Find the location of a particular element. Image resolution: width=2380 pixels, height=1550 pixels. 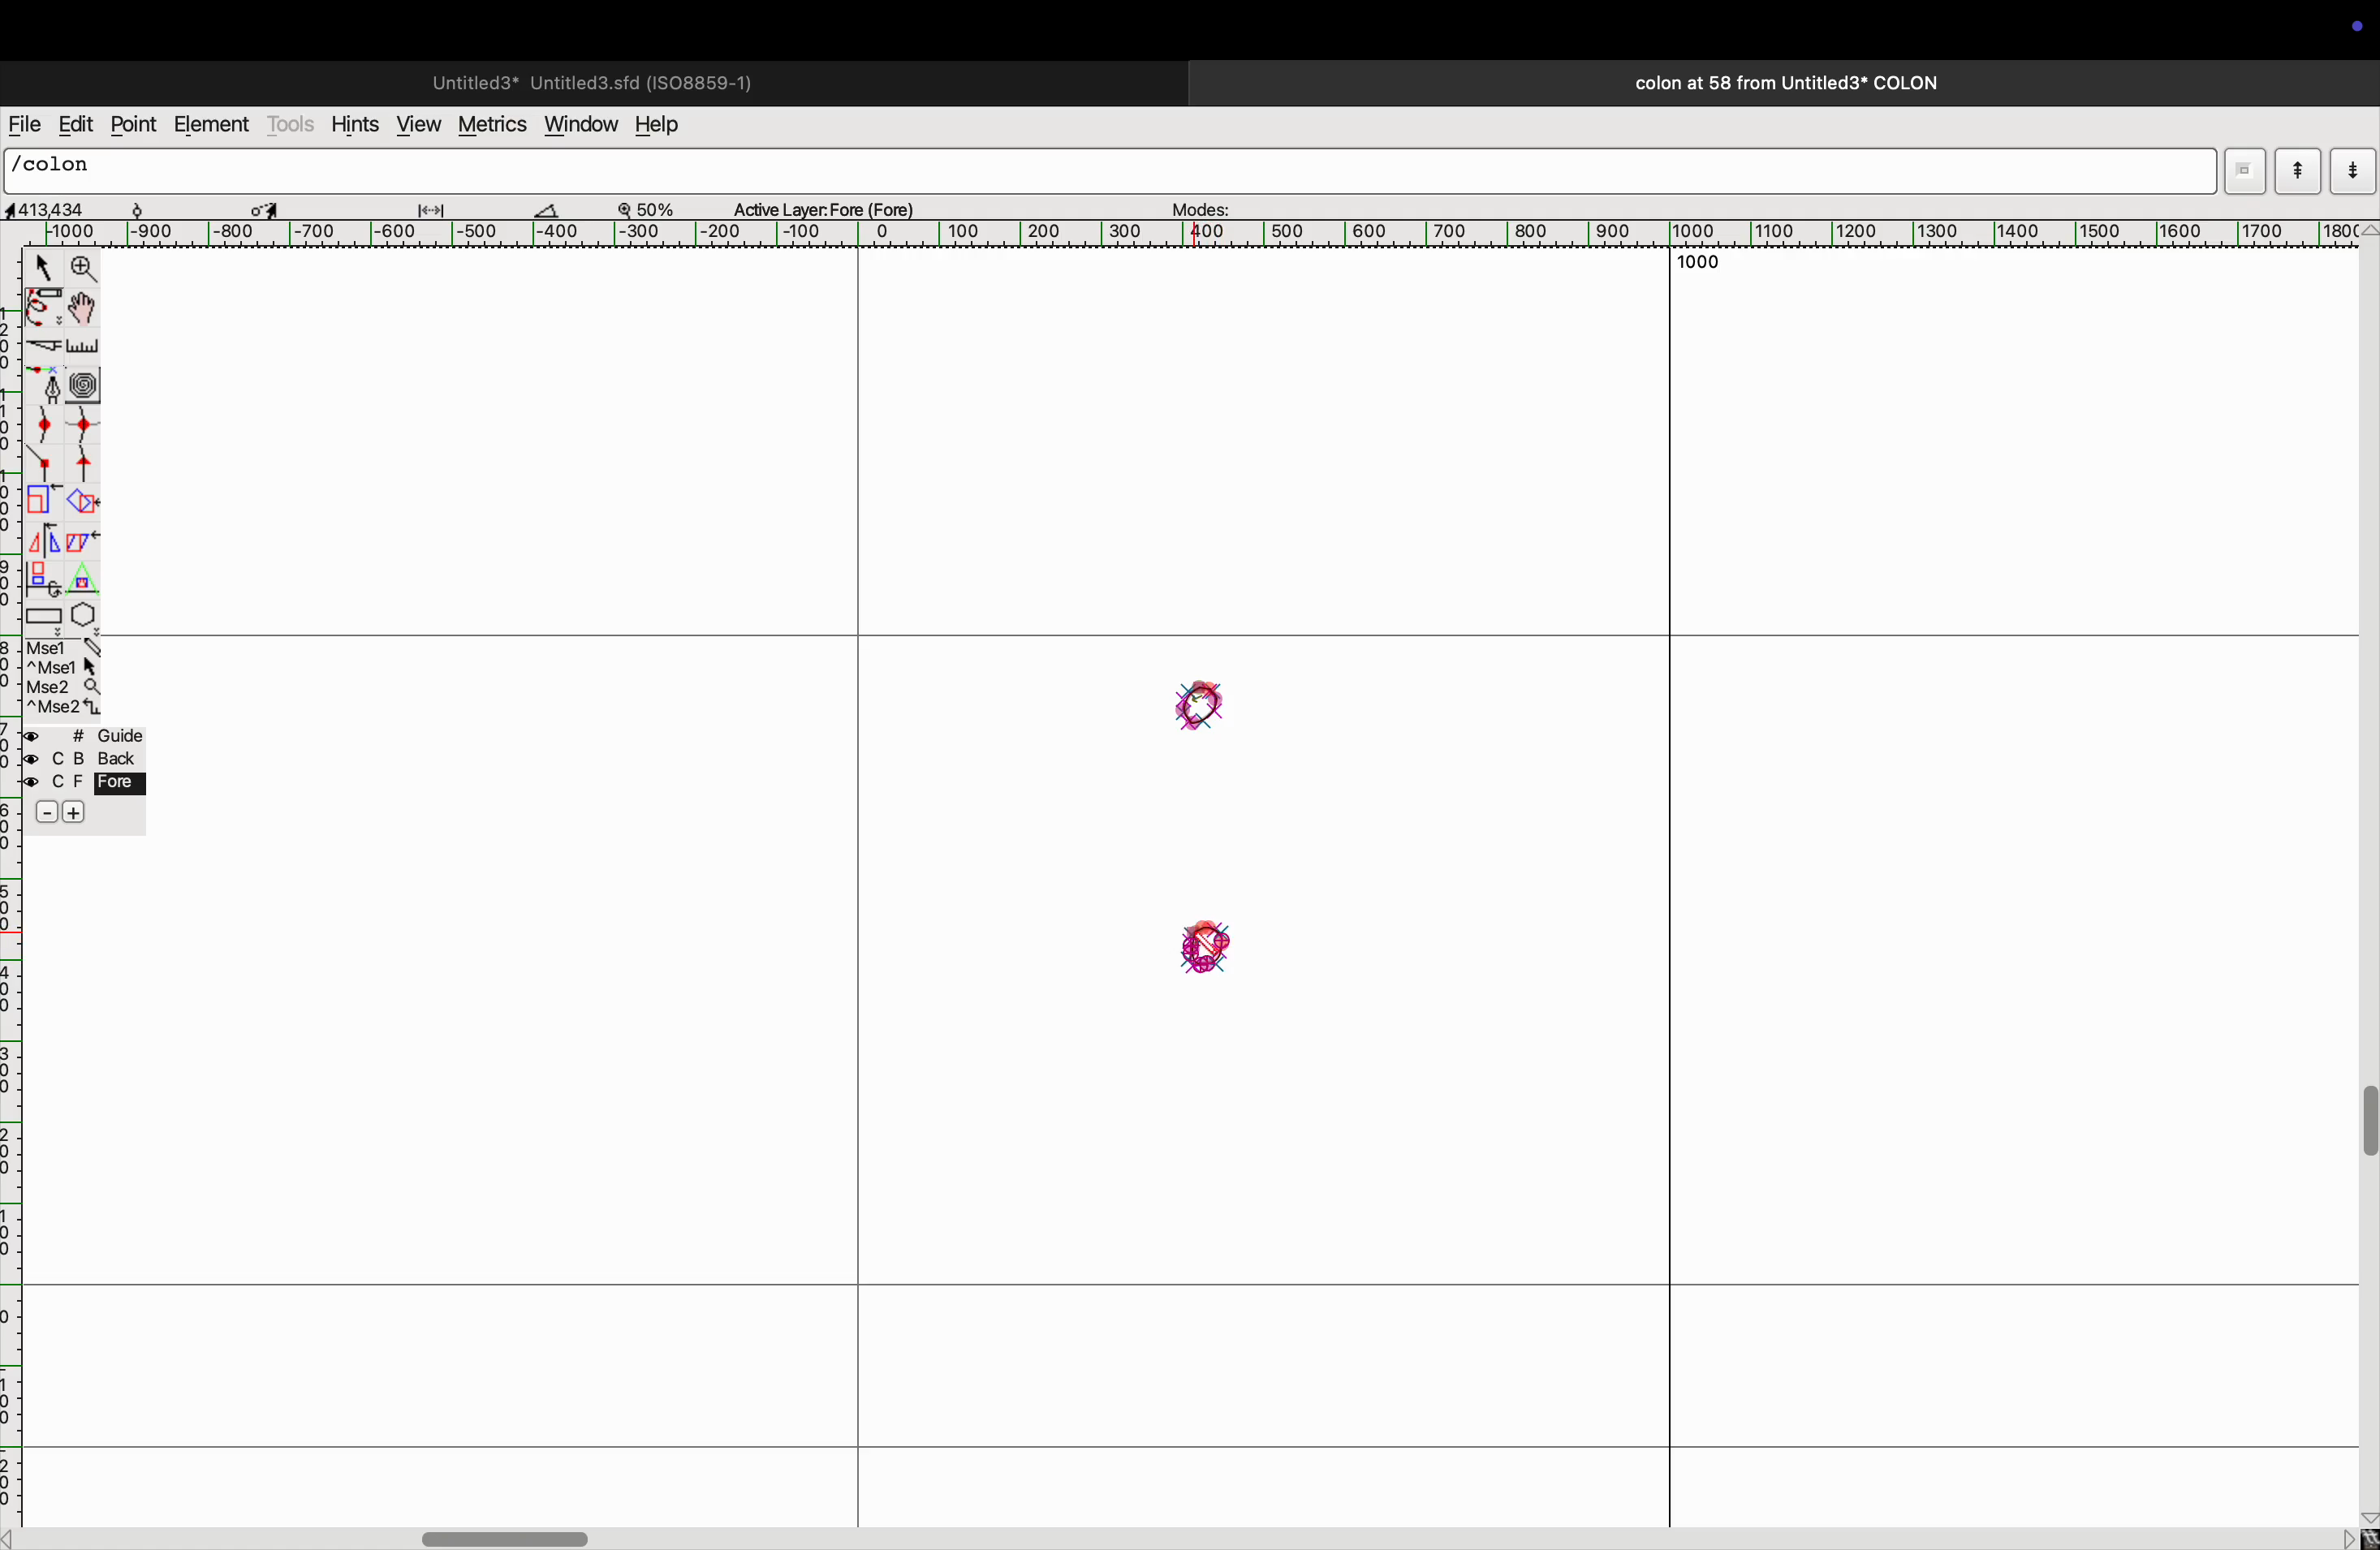

cursor is located at coordinates (39, 266).